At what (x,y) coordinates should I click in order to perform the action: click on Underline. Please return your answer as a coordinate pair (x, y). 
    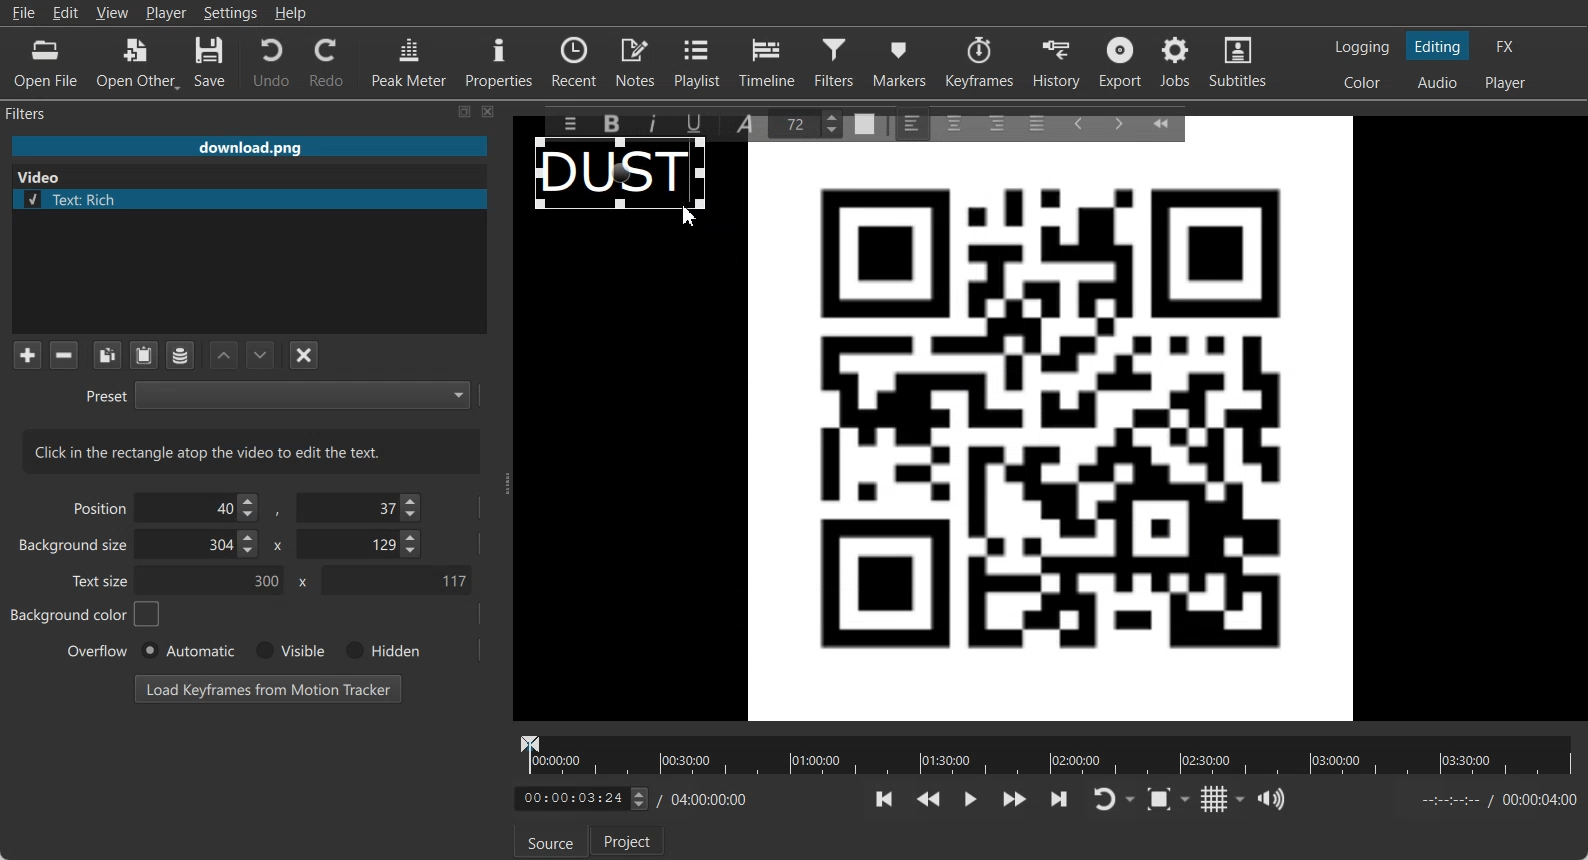
    Looking at the image, I should click on (701, 123).